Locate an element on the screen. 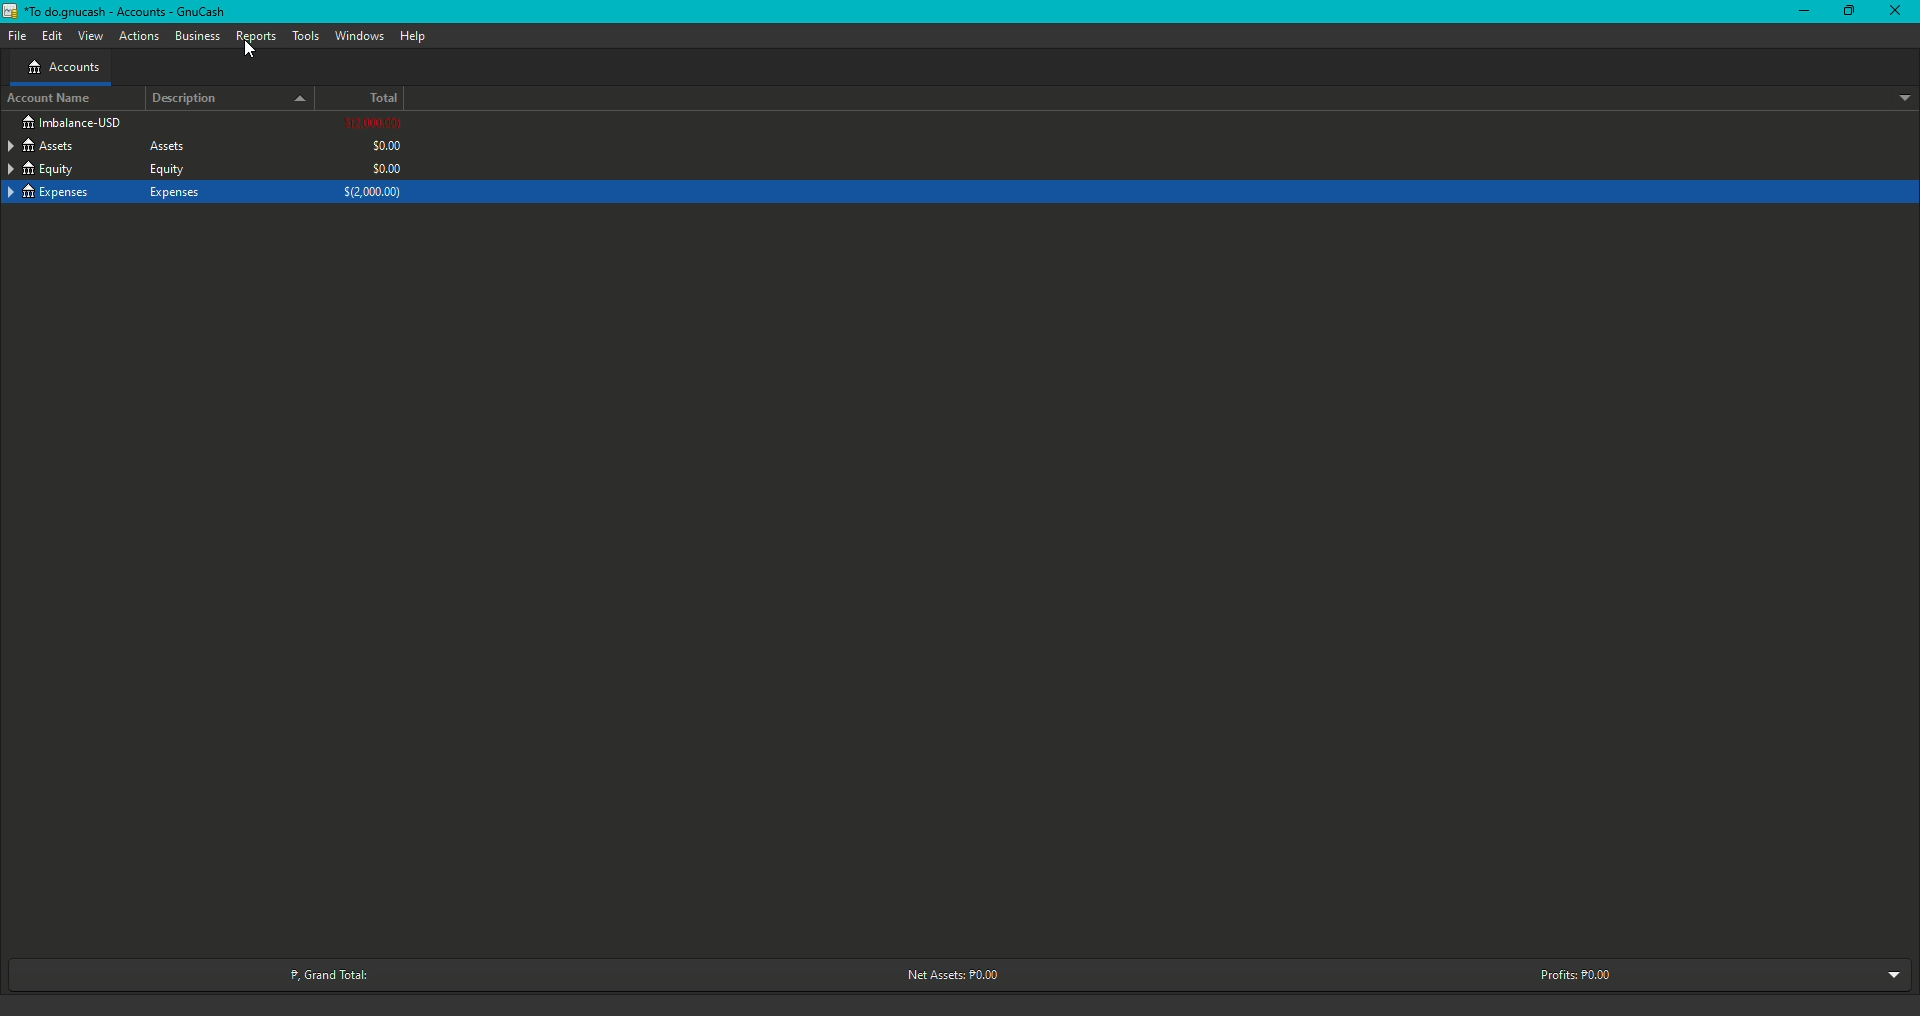 The height and width of the screenshot is (1016, 1920). Total is located at coordinates (382, 98).